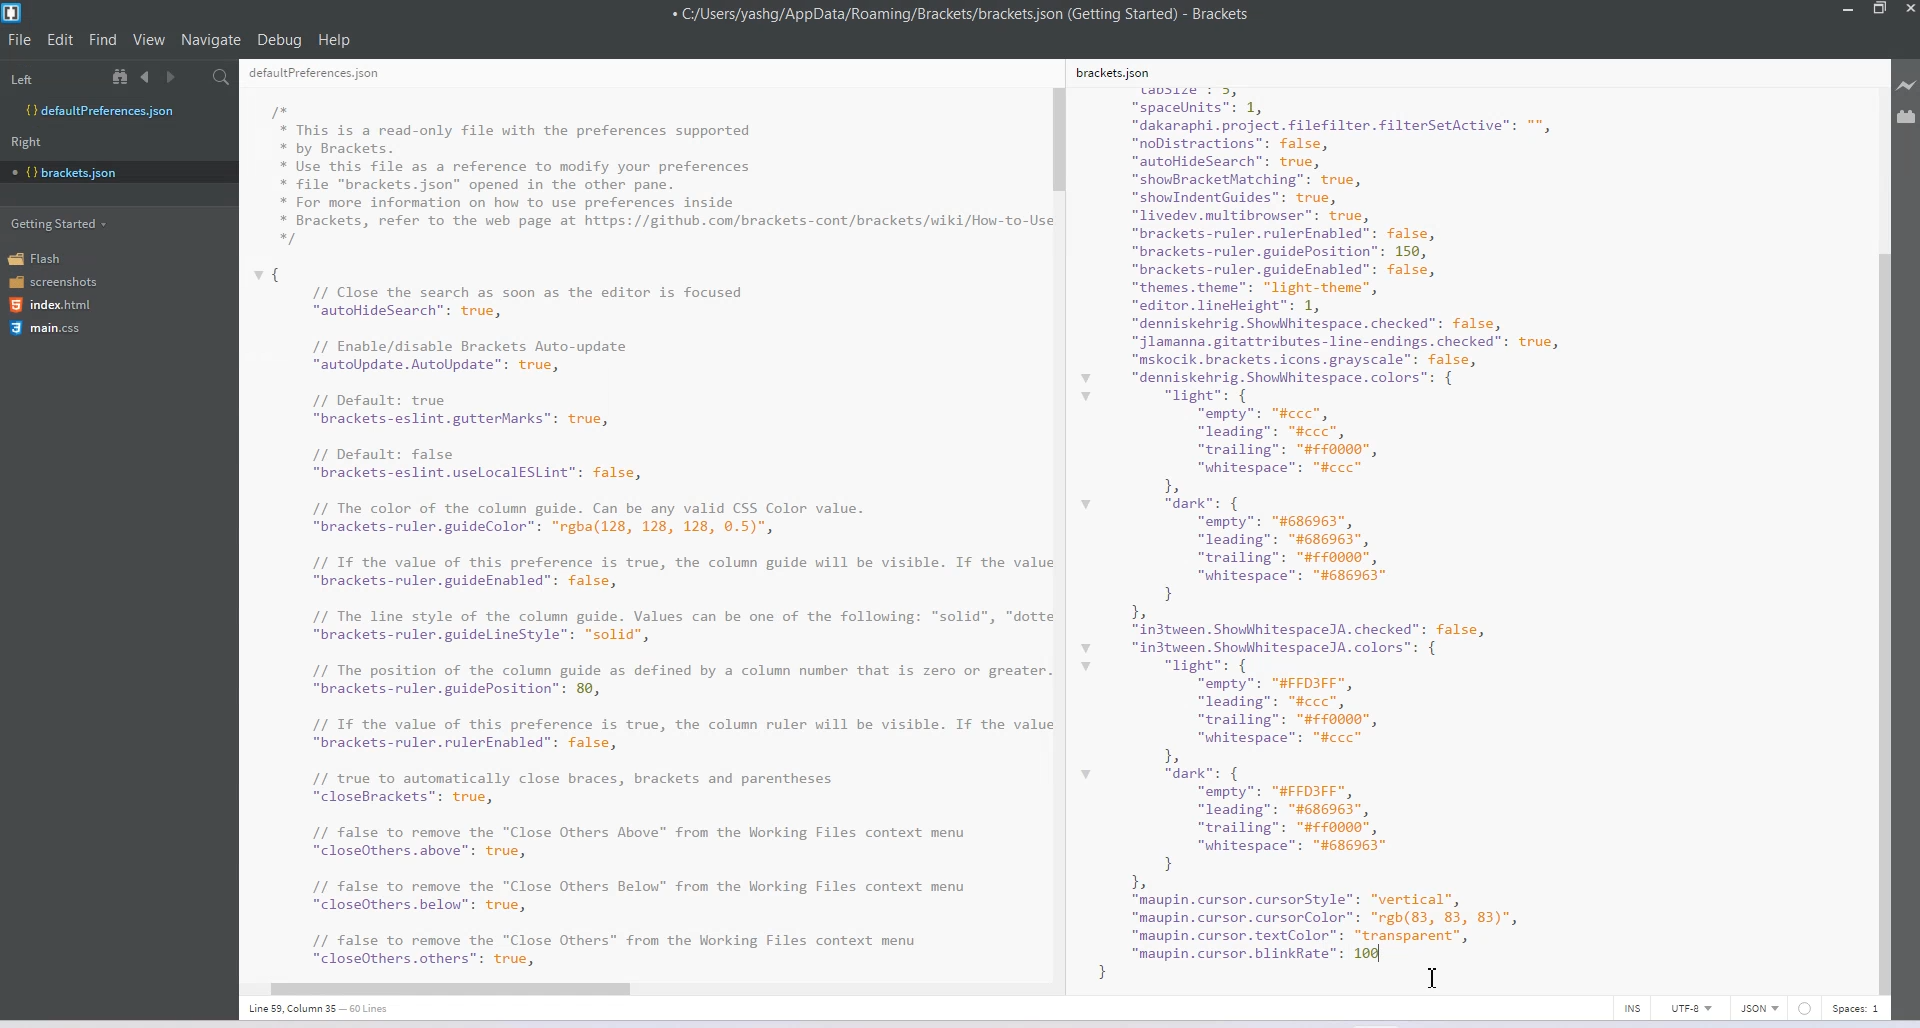 Image resolution: width=1920 pixels, height=1028 pixels. What do you see at coordinates (20, 39) in the screenshot?
I see `File` at bounding box center [20, 39].